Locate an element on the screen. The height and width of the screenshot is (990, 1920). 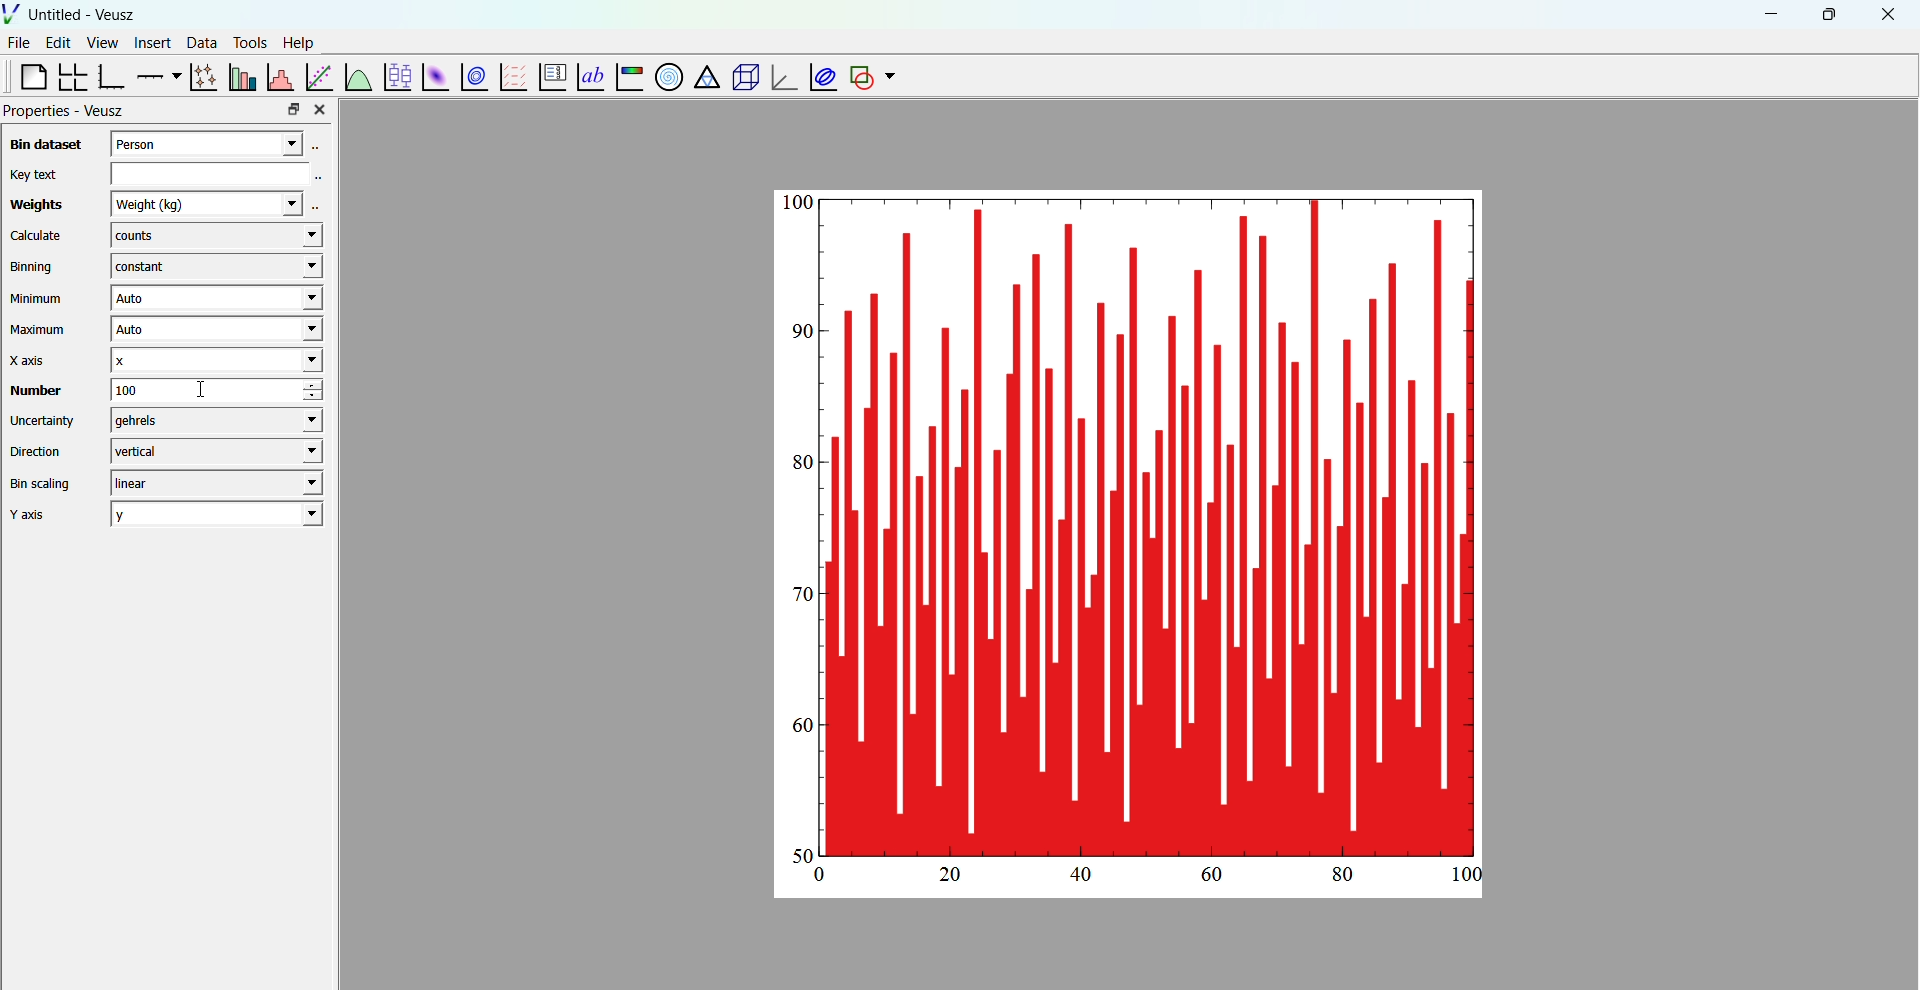
gehrels is located at coordinates (212, 421).